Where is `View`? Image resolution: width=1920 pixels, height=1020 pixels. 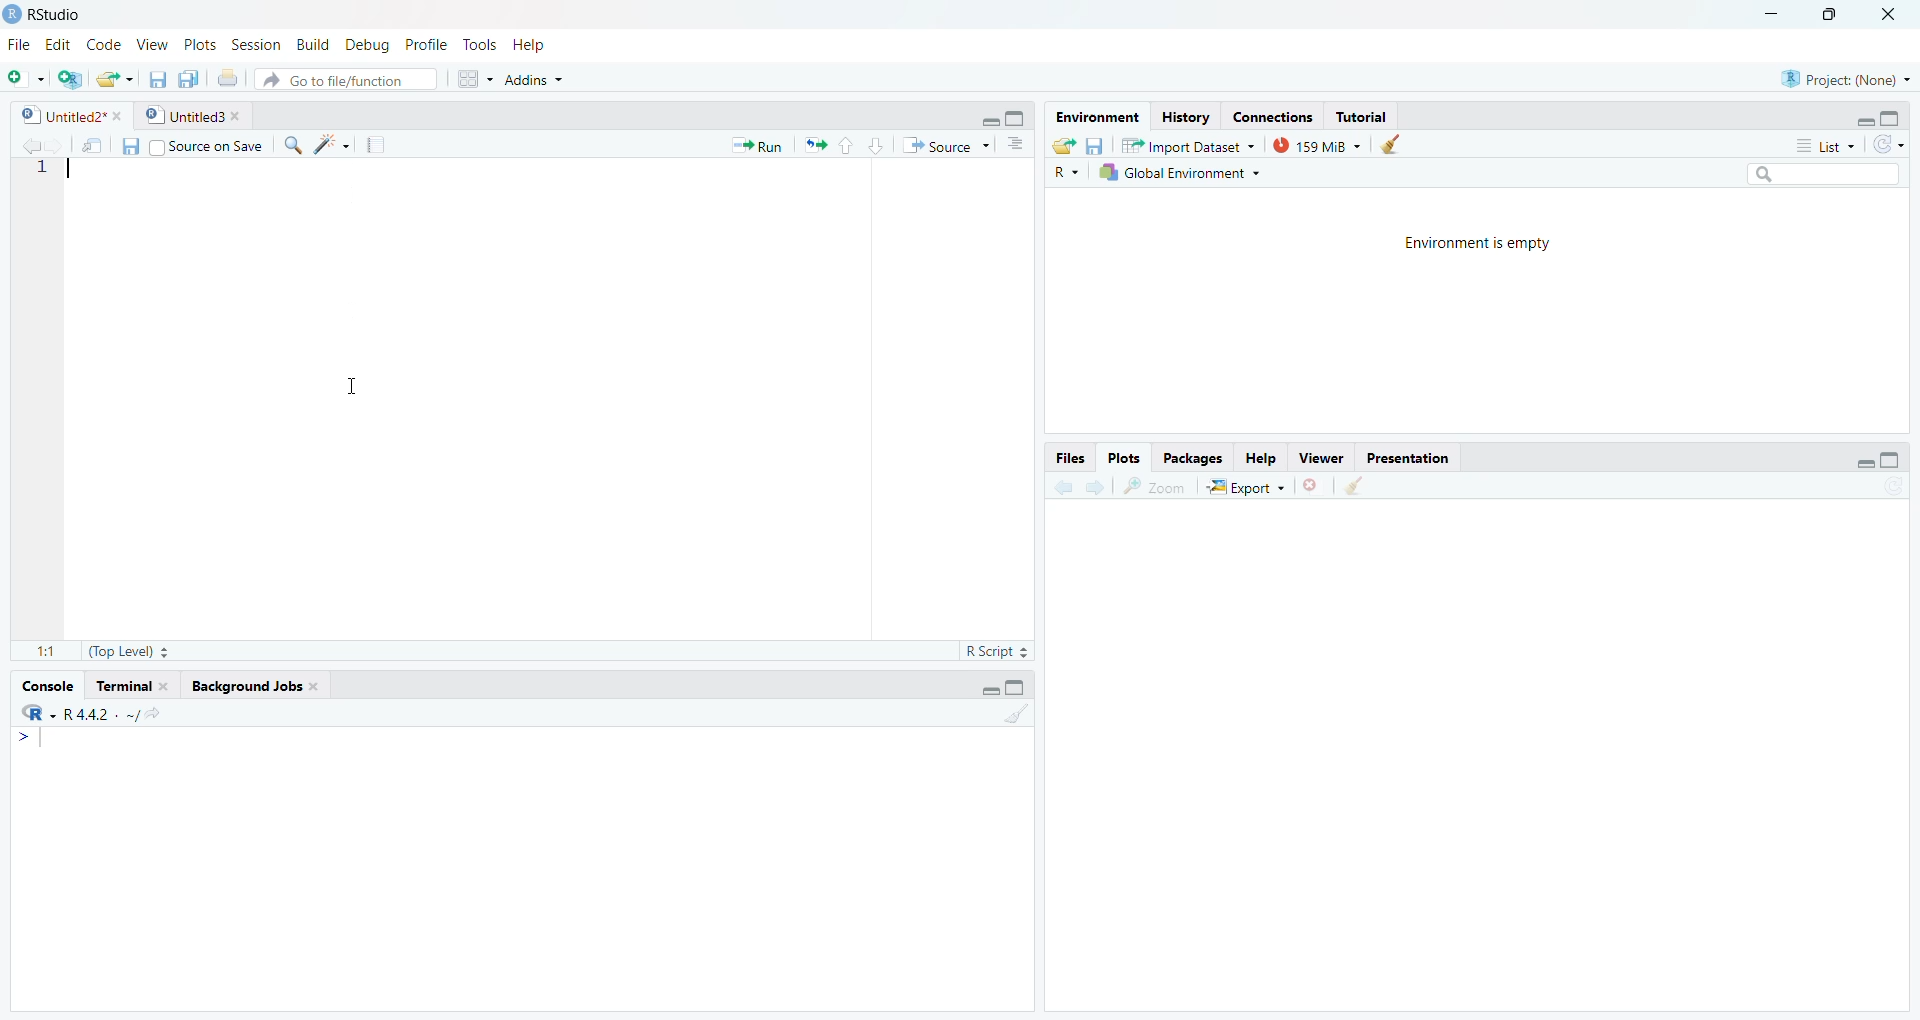 View is located at coordinates (154, 44).